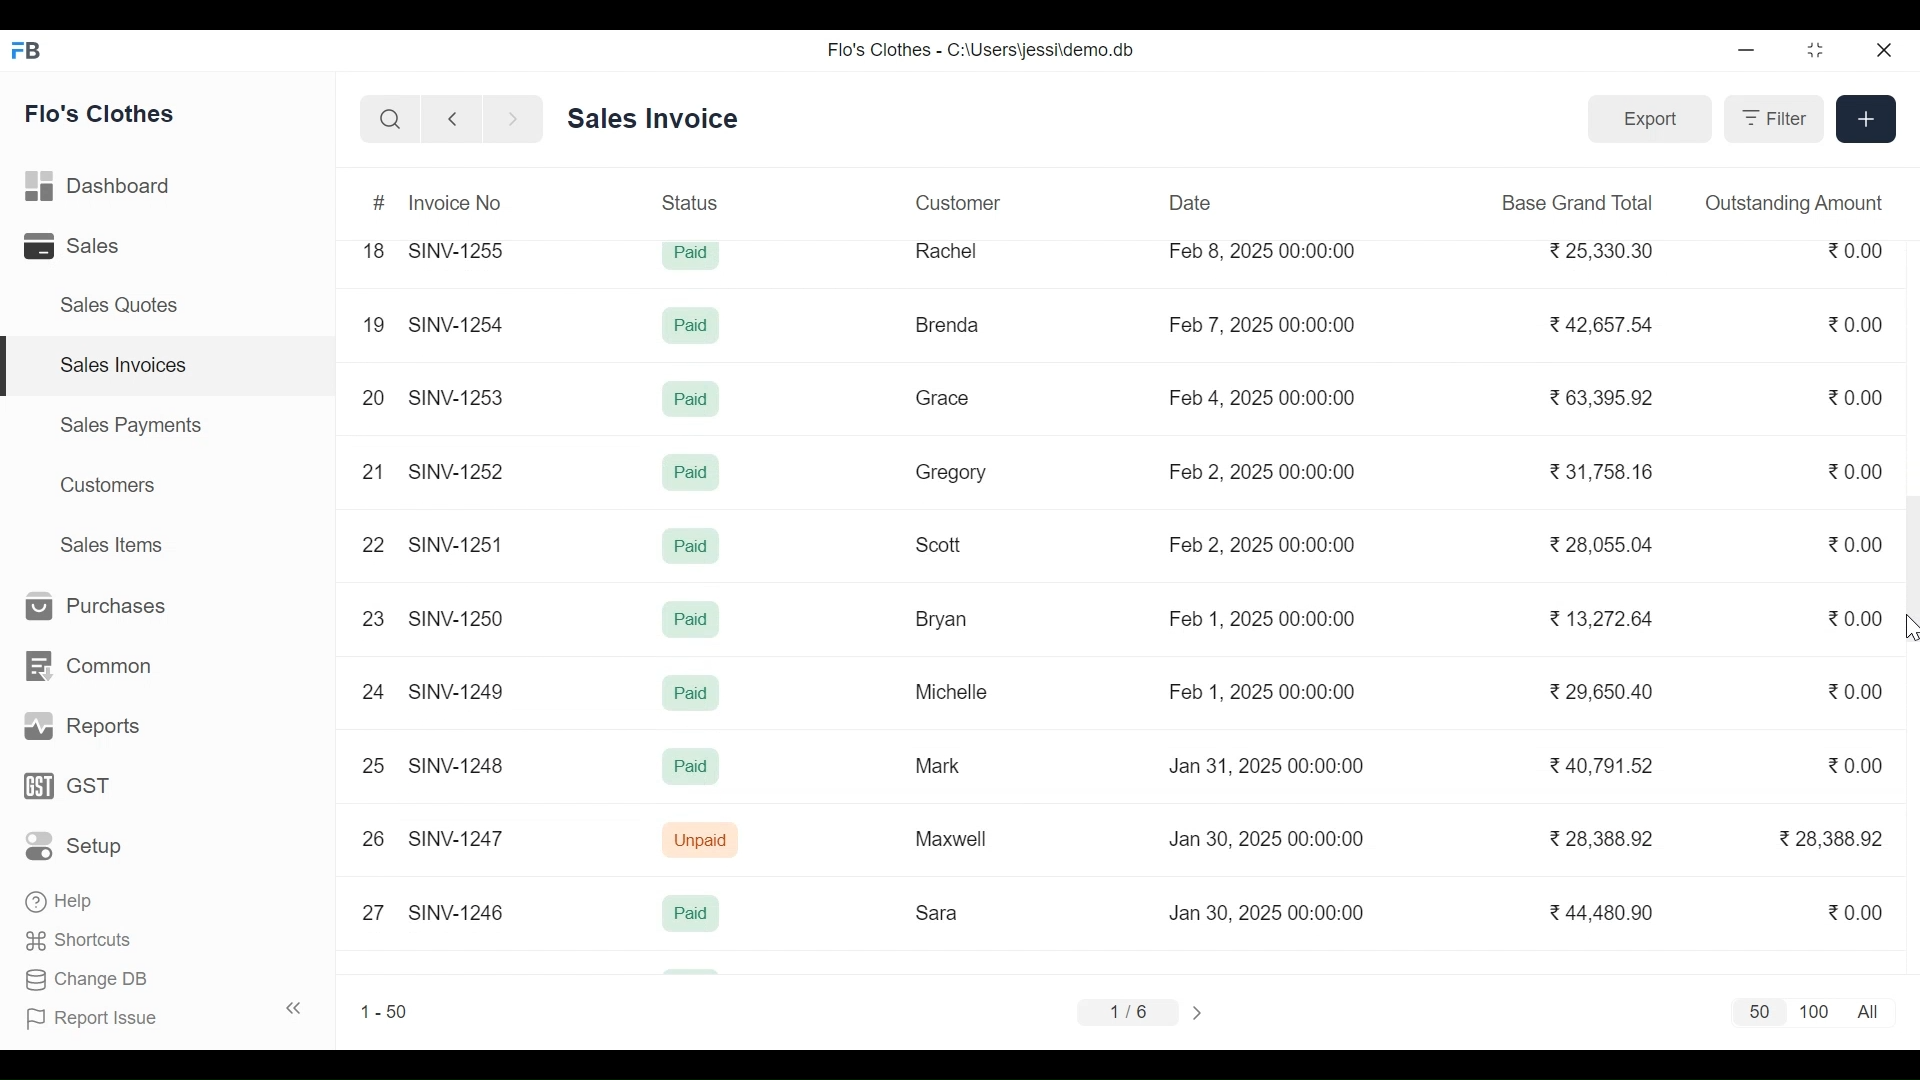 This screenshot has width=1920, height=1080. I want to click on Outstanding Amount, so click(1794, 202).